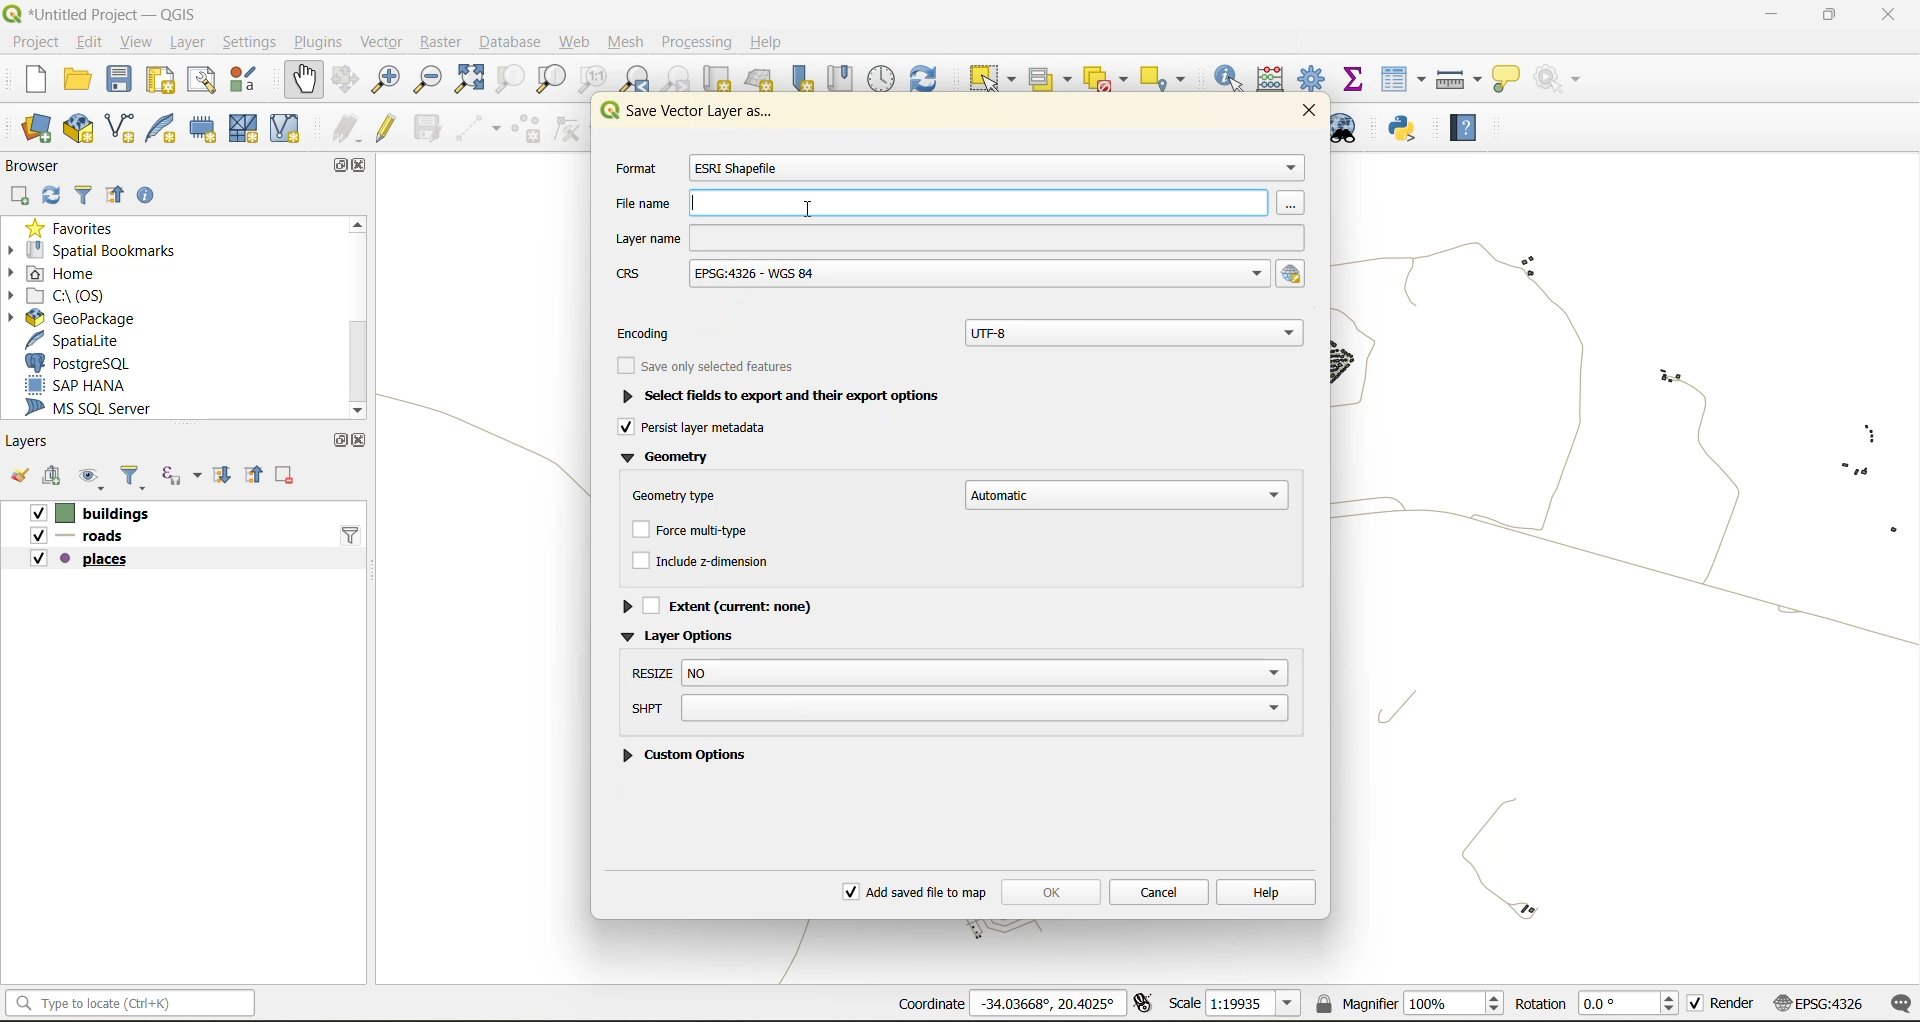 Image resolution: width=1920 pixels, height=1022 pixels. Describe the element at coordinates (163, 126) in the screenshot. I see `new spatialite` at that location.